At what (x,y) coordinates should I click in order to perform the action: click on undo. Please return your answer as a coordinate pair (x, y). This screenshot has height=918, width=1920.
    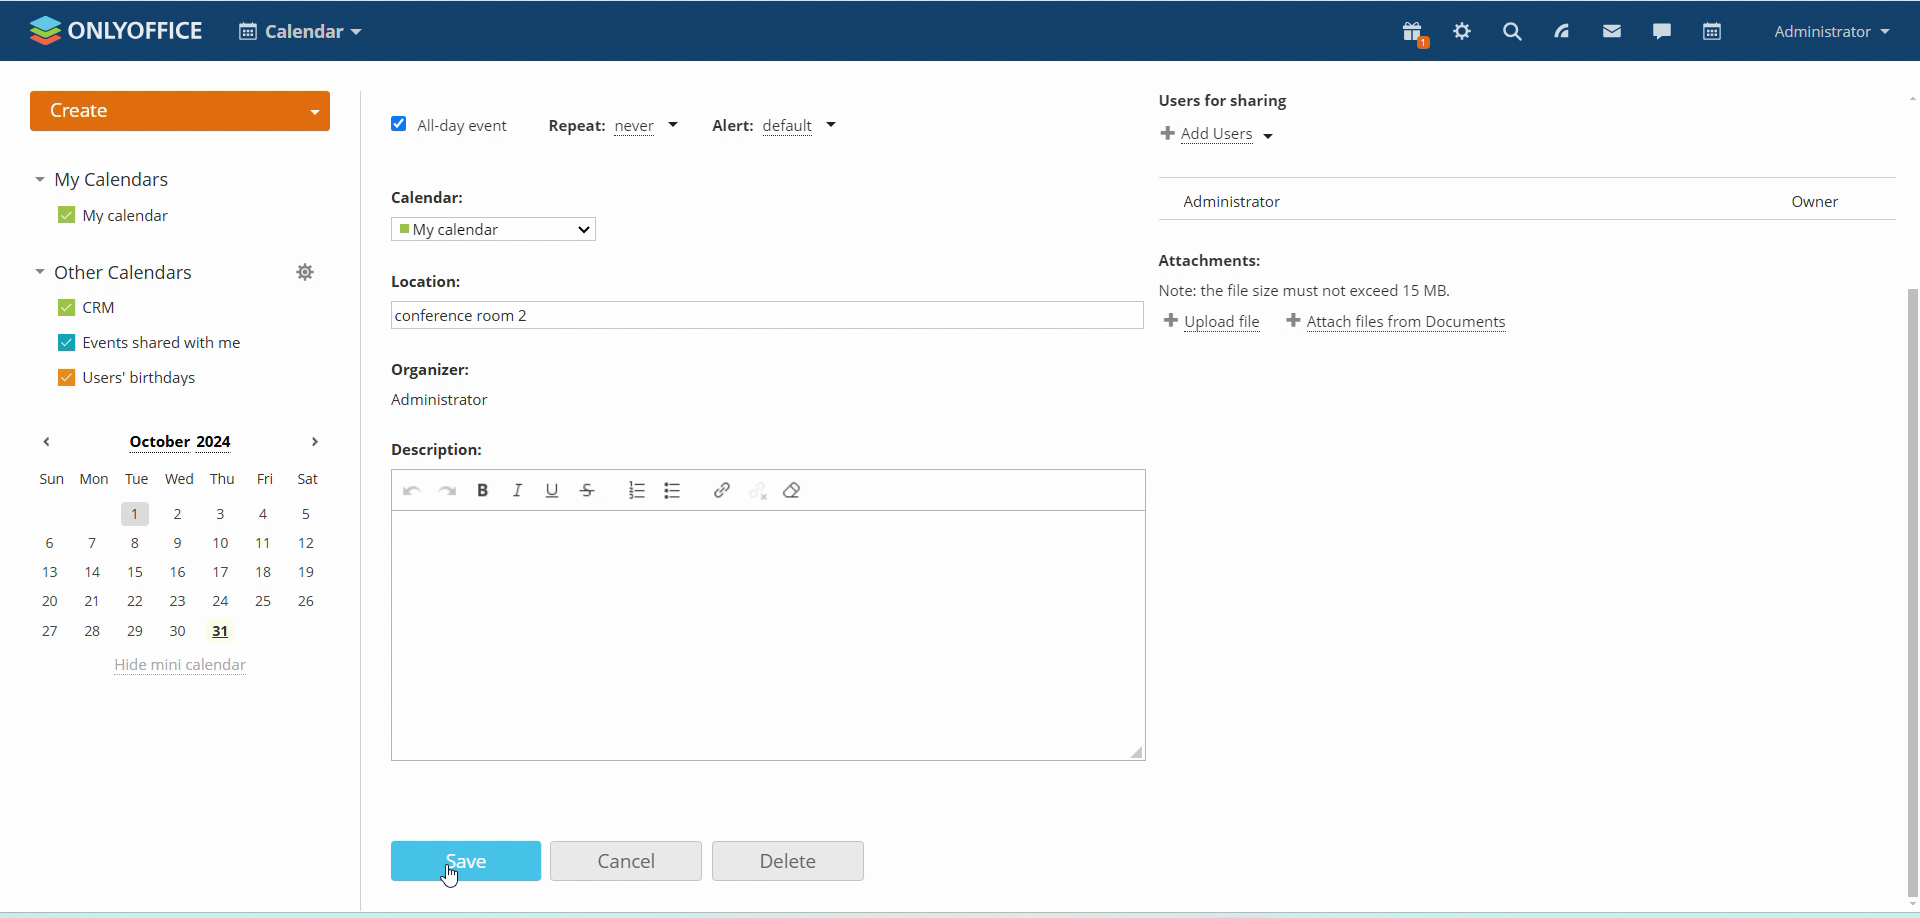
    Looking at the image, I should click on (412, 491).